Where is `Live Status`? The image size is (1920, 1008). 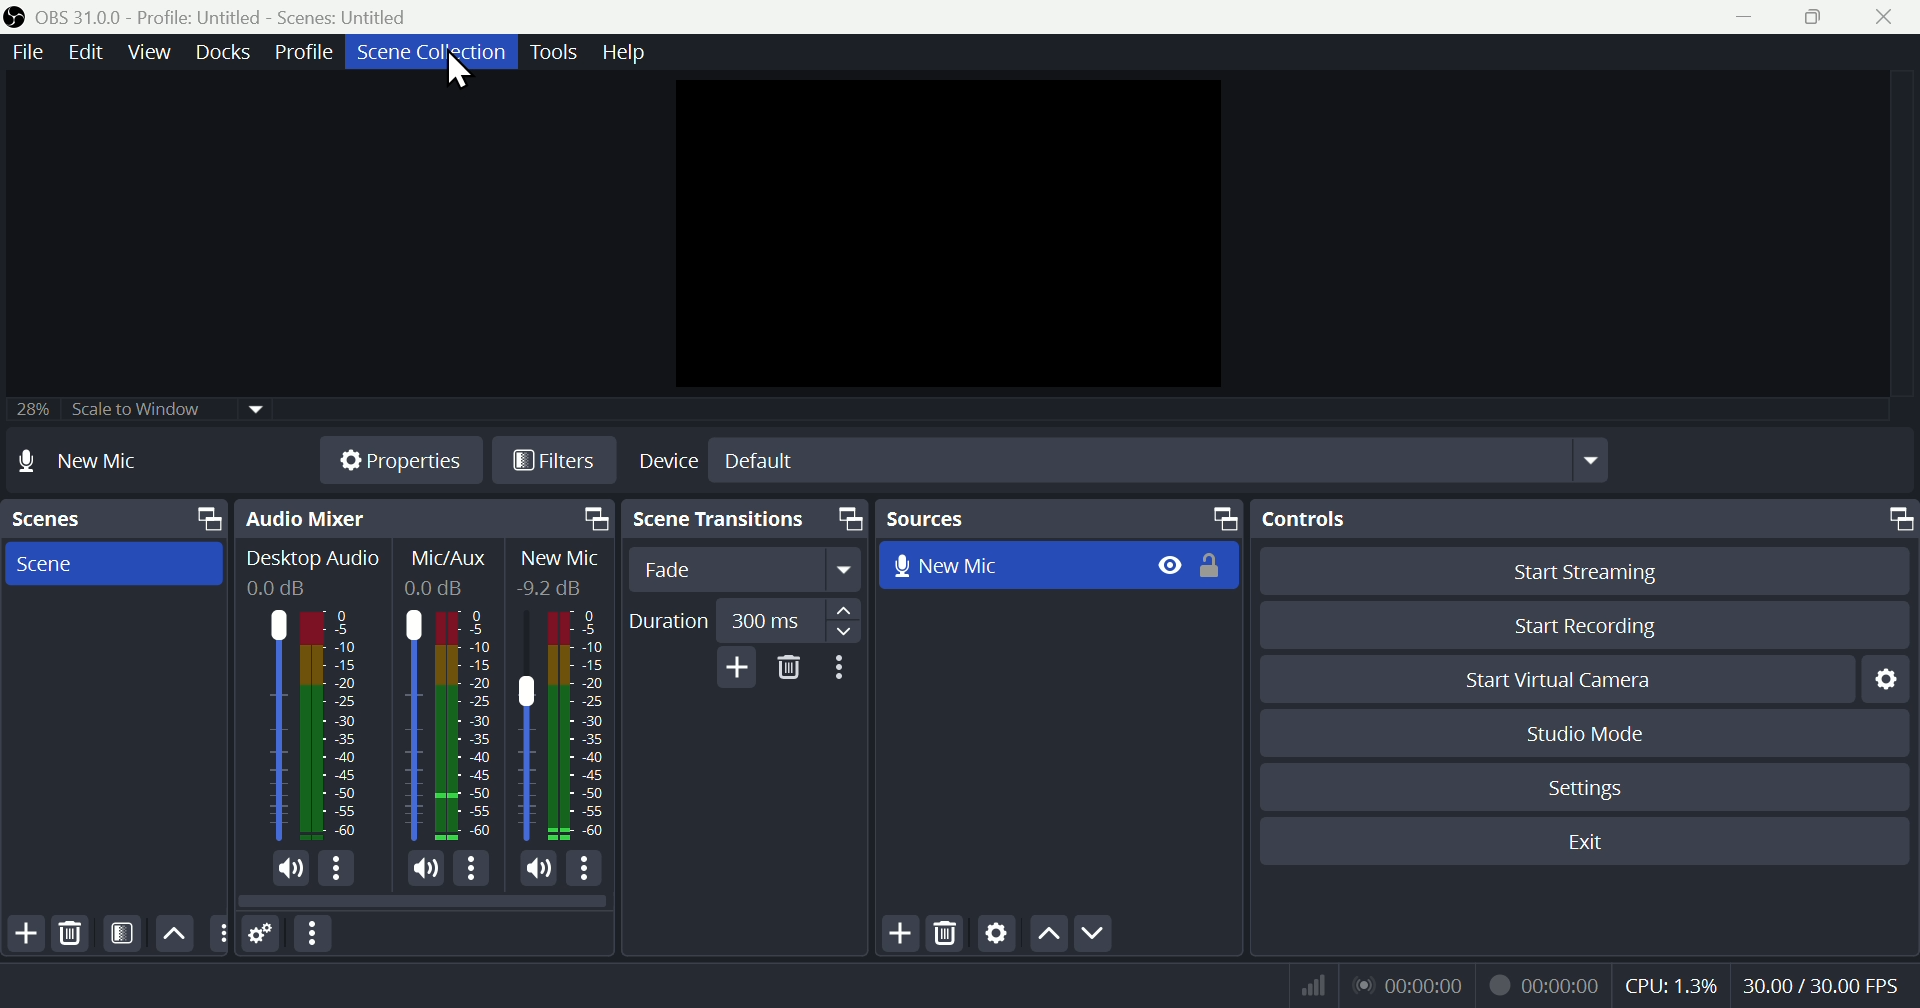
Live Status is located at coordinates (1410, 985).